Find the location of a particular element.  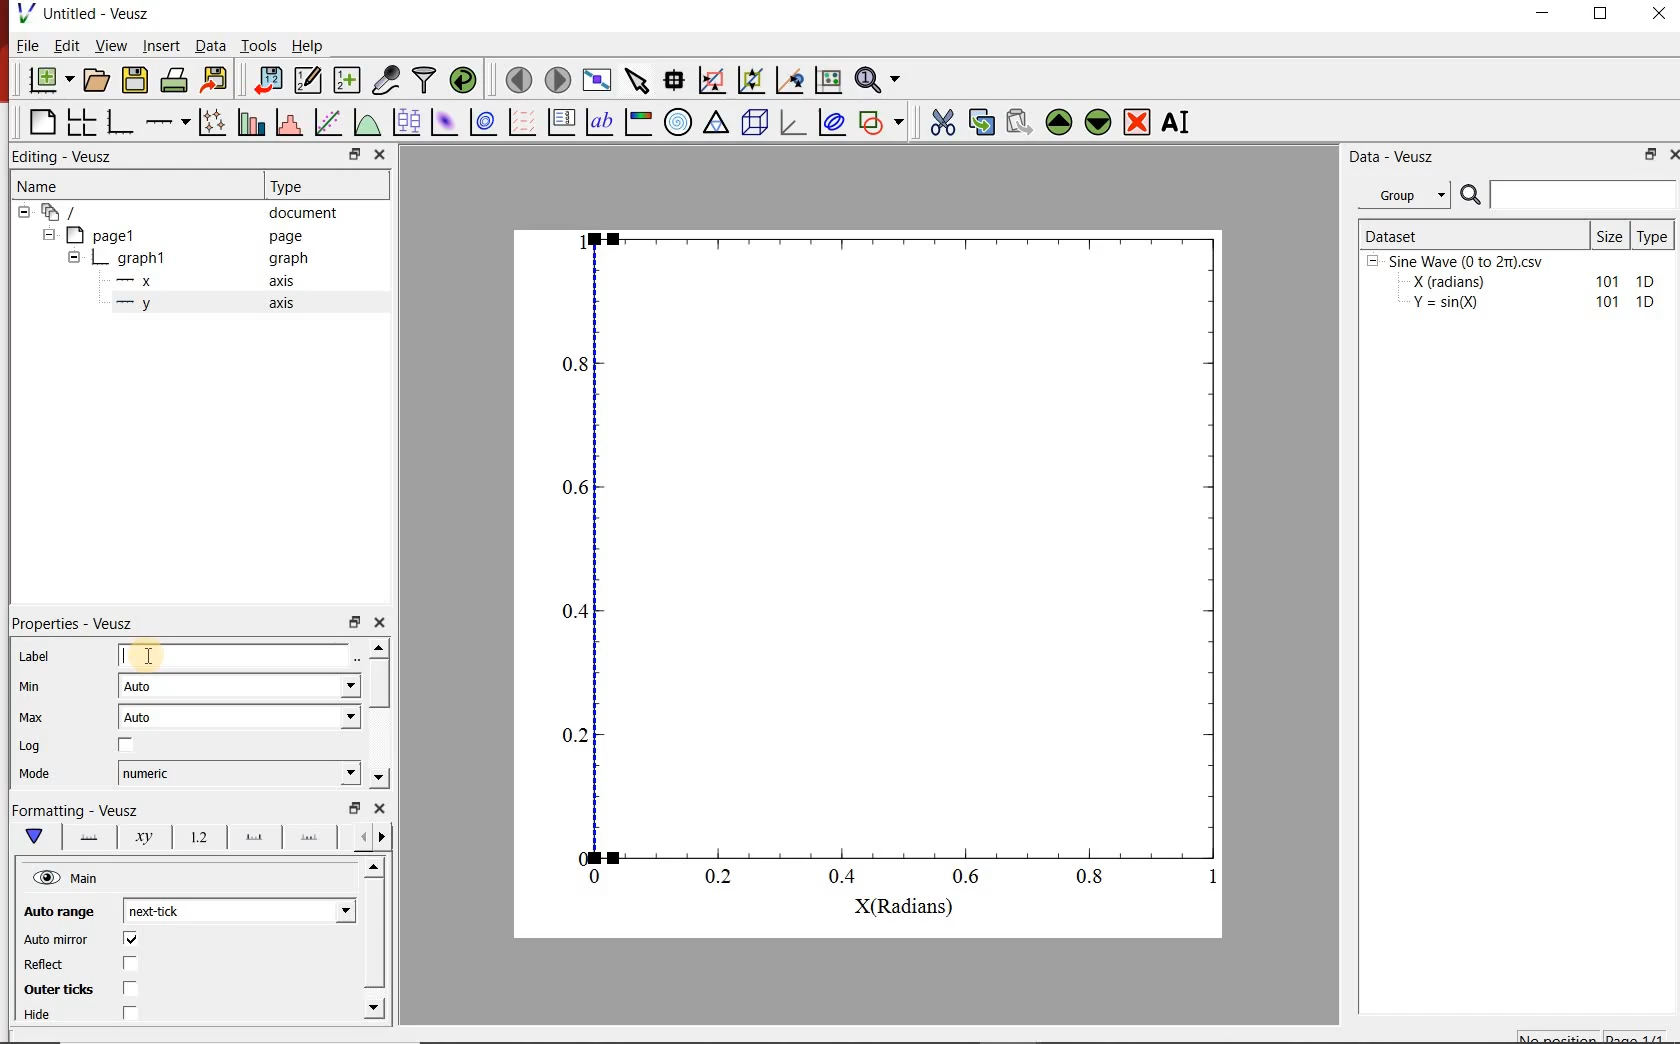

copy is located at coordinates (981, 120).